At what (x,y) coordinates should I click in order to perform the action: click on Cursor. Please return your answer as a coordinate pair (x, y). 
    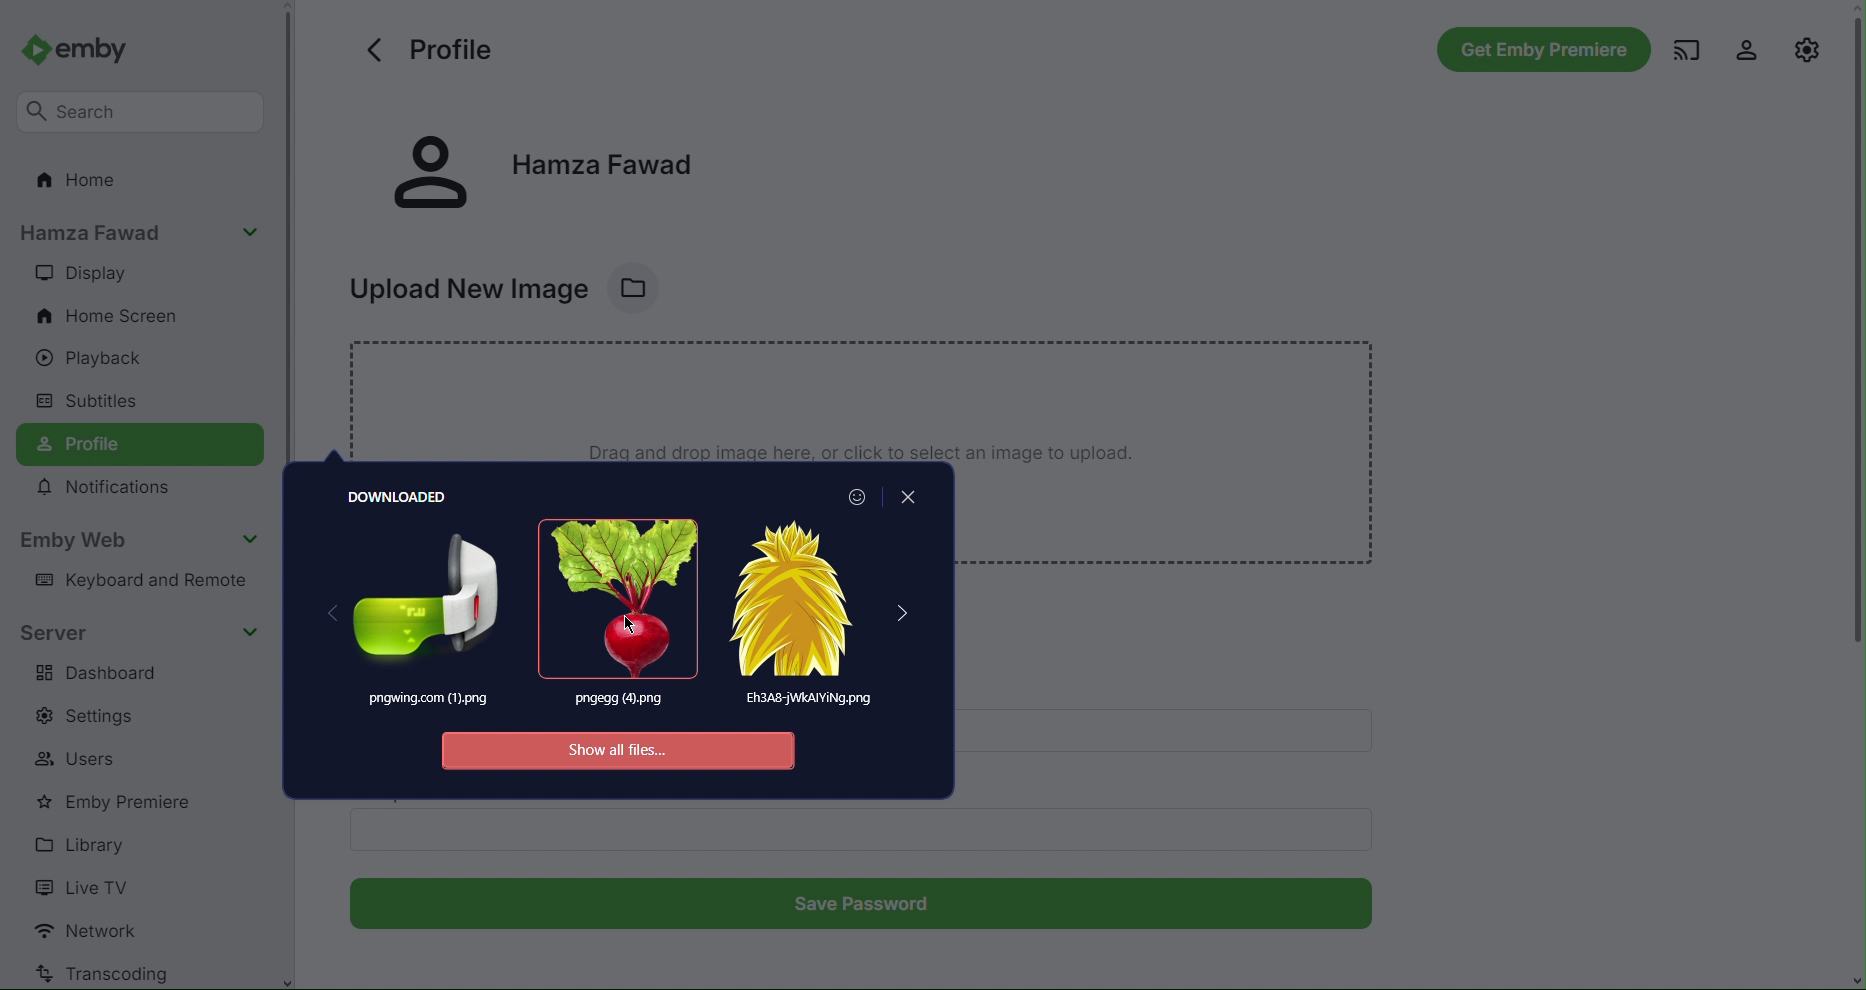
    Looking at the image, I should click on (629, 624).